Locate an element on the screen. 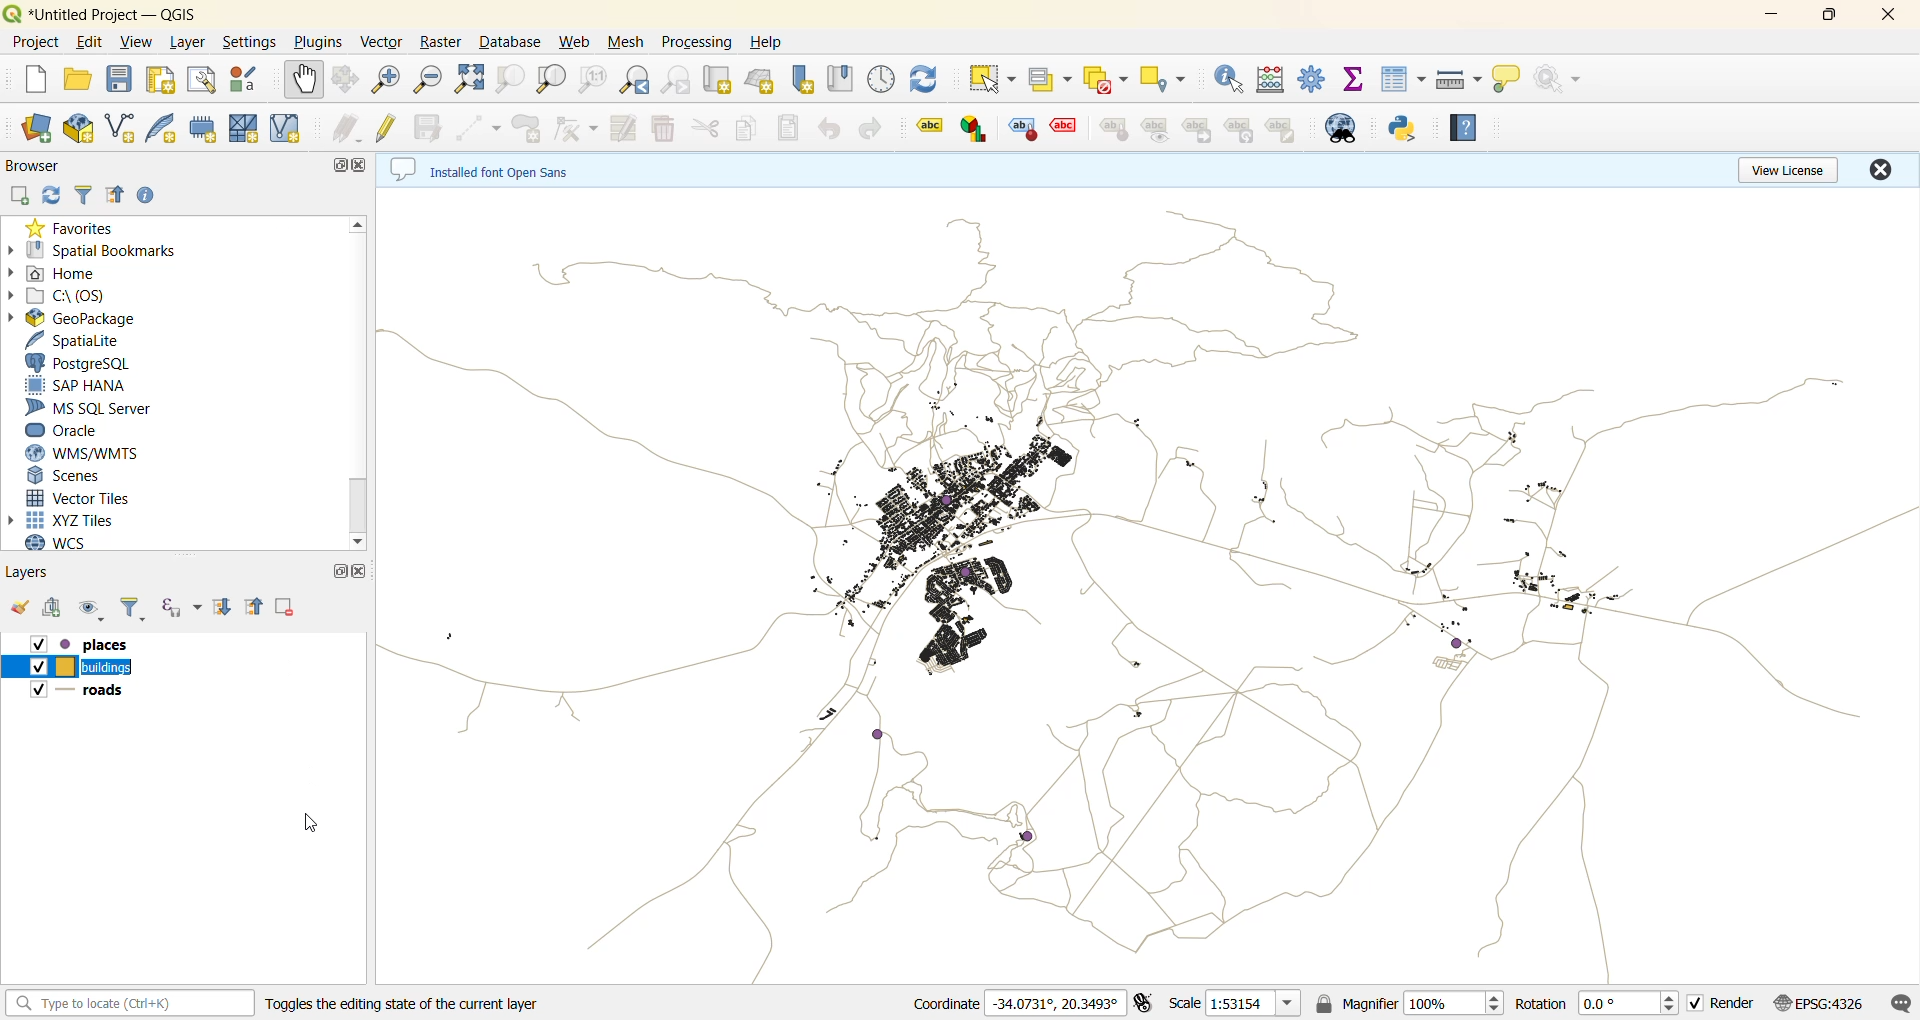 Image resolution: width=1920 pixels, height=1020 pixels. project is located at coordinates (33, 41).